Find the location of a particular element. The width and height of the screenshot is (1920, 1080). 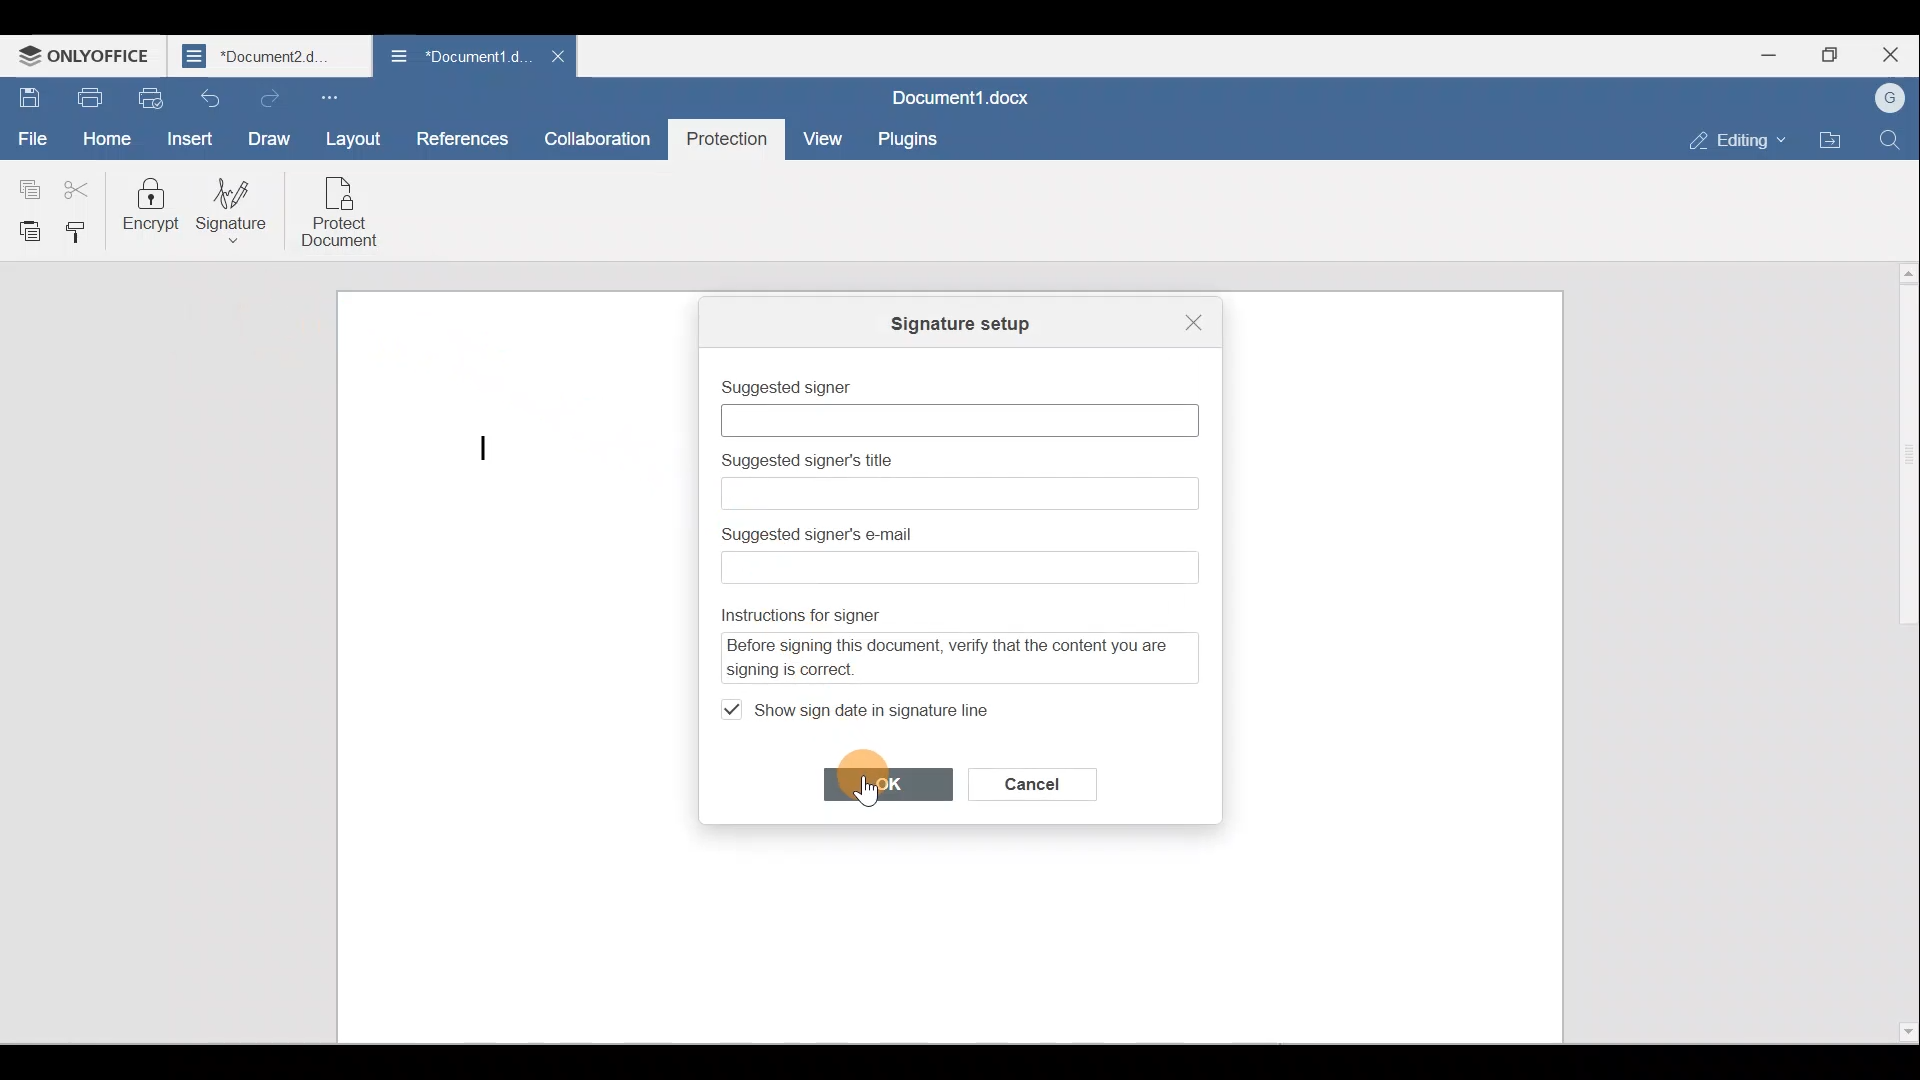

Protection is located at coordinates (726, 140).